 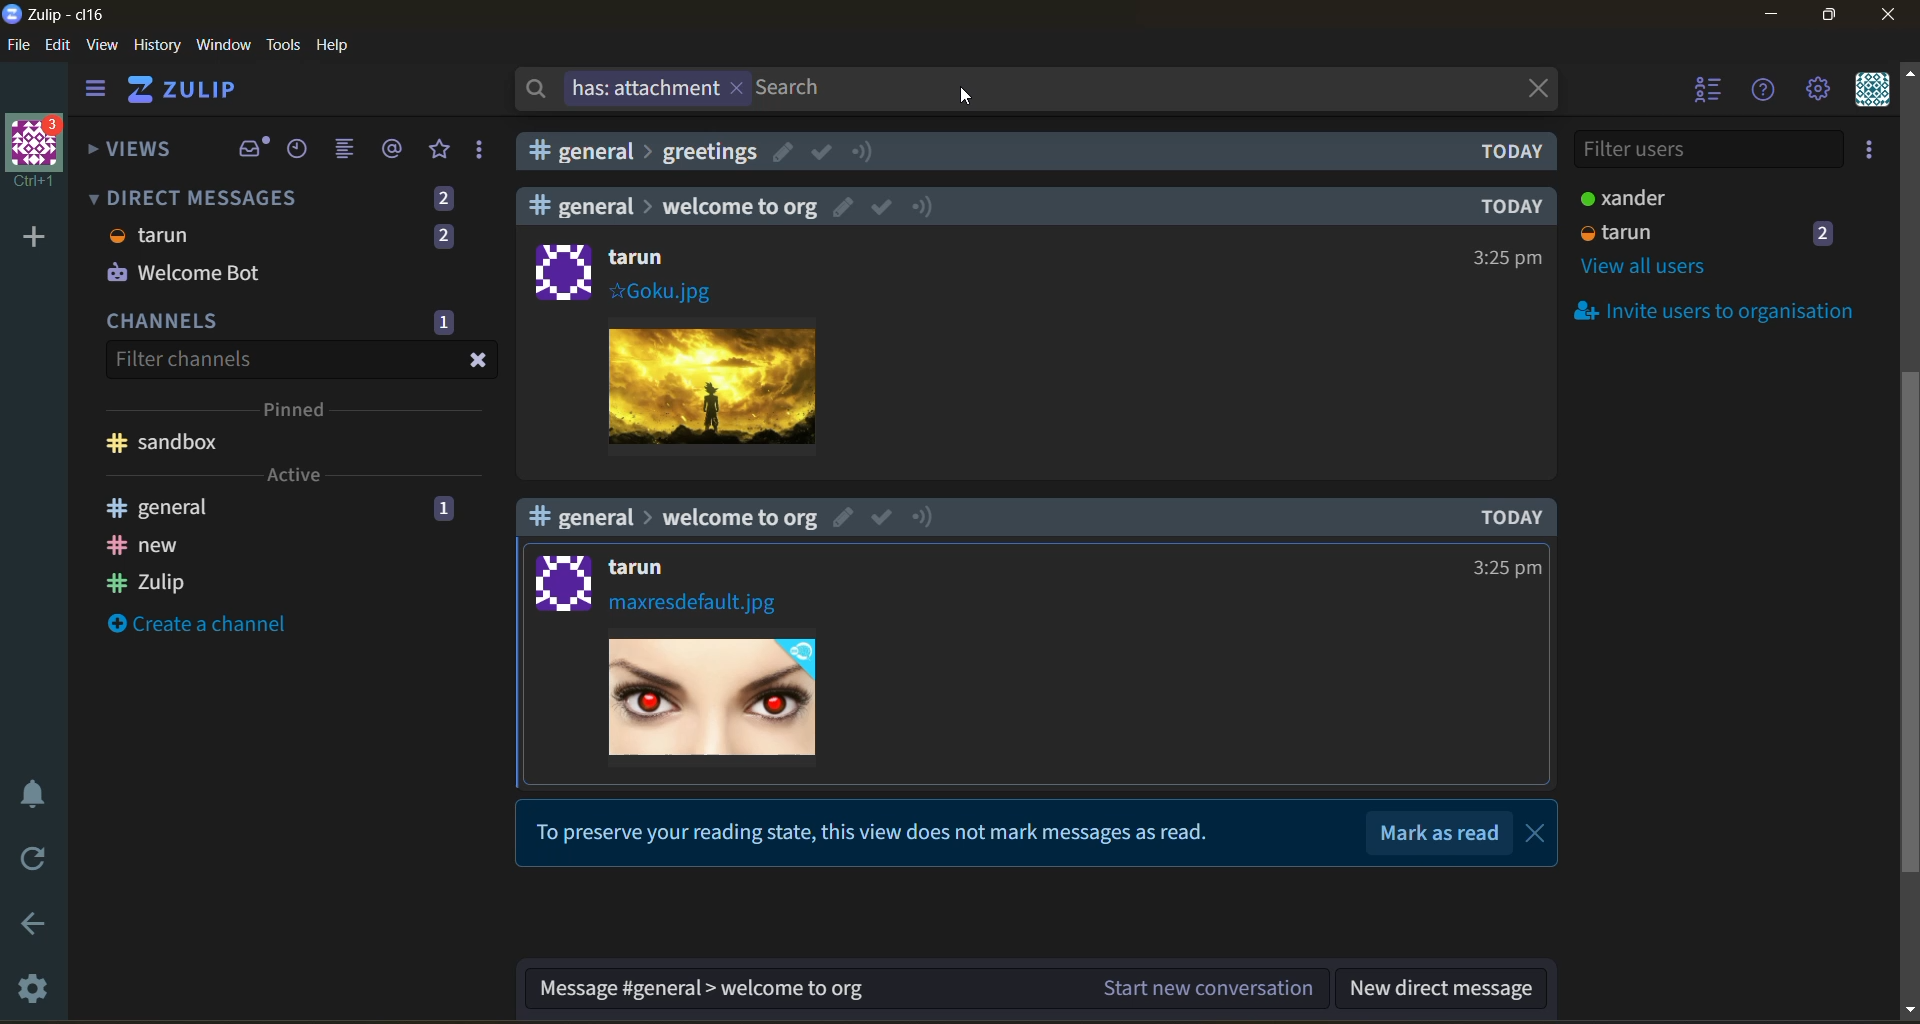 What do you see at coordinates (718, 697) in the screenshot?
I see `Image` at bounding box center [718, 697].